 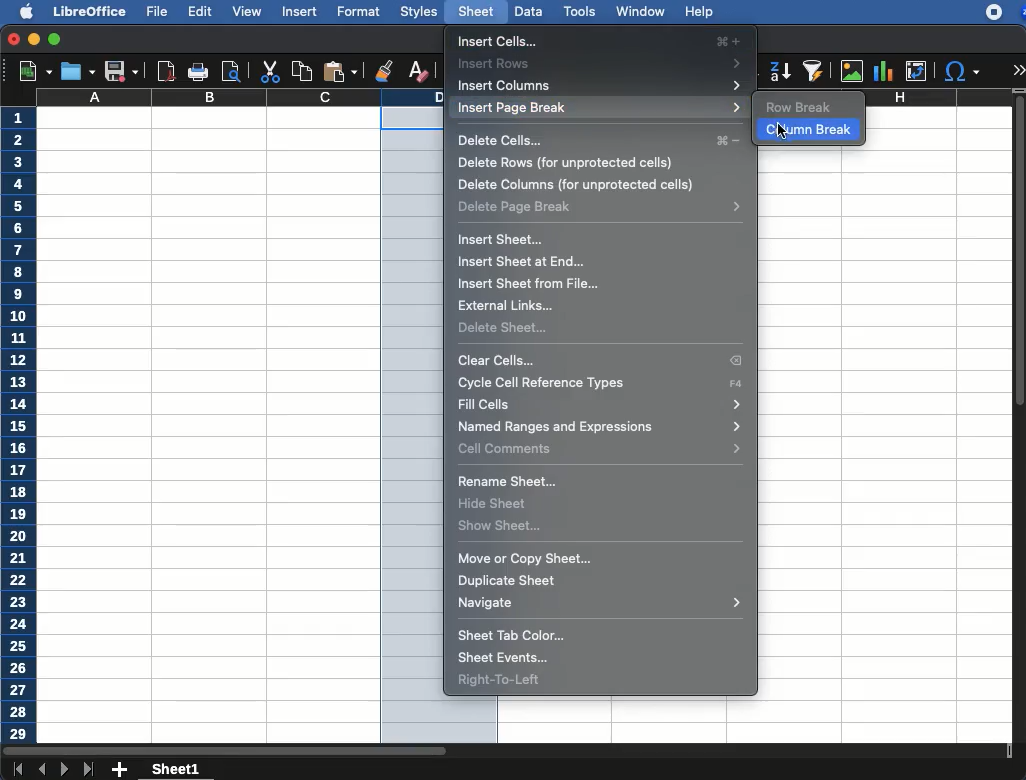 What do you see at coordinates (779, 68) in the screenshot?
I see `descendinga` at bounding box center [779, 68].